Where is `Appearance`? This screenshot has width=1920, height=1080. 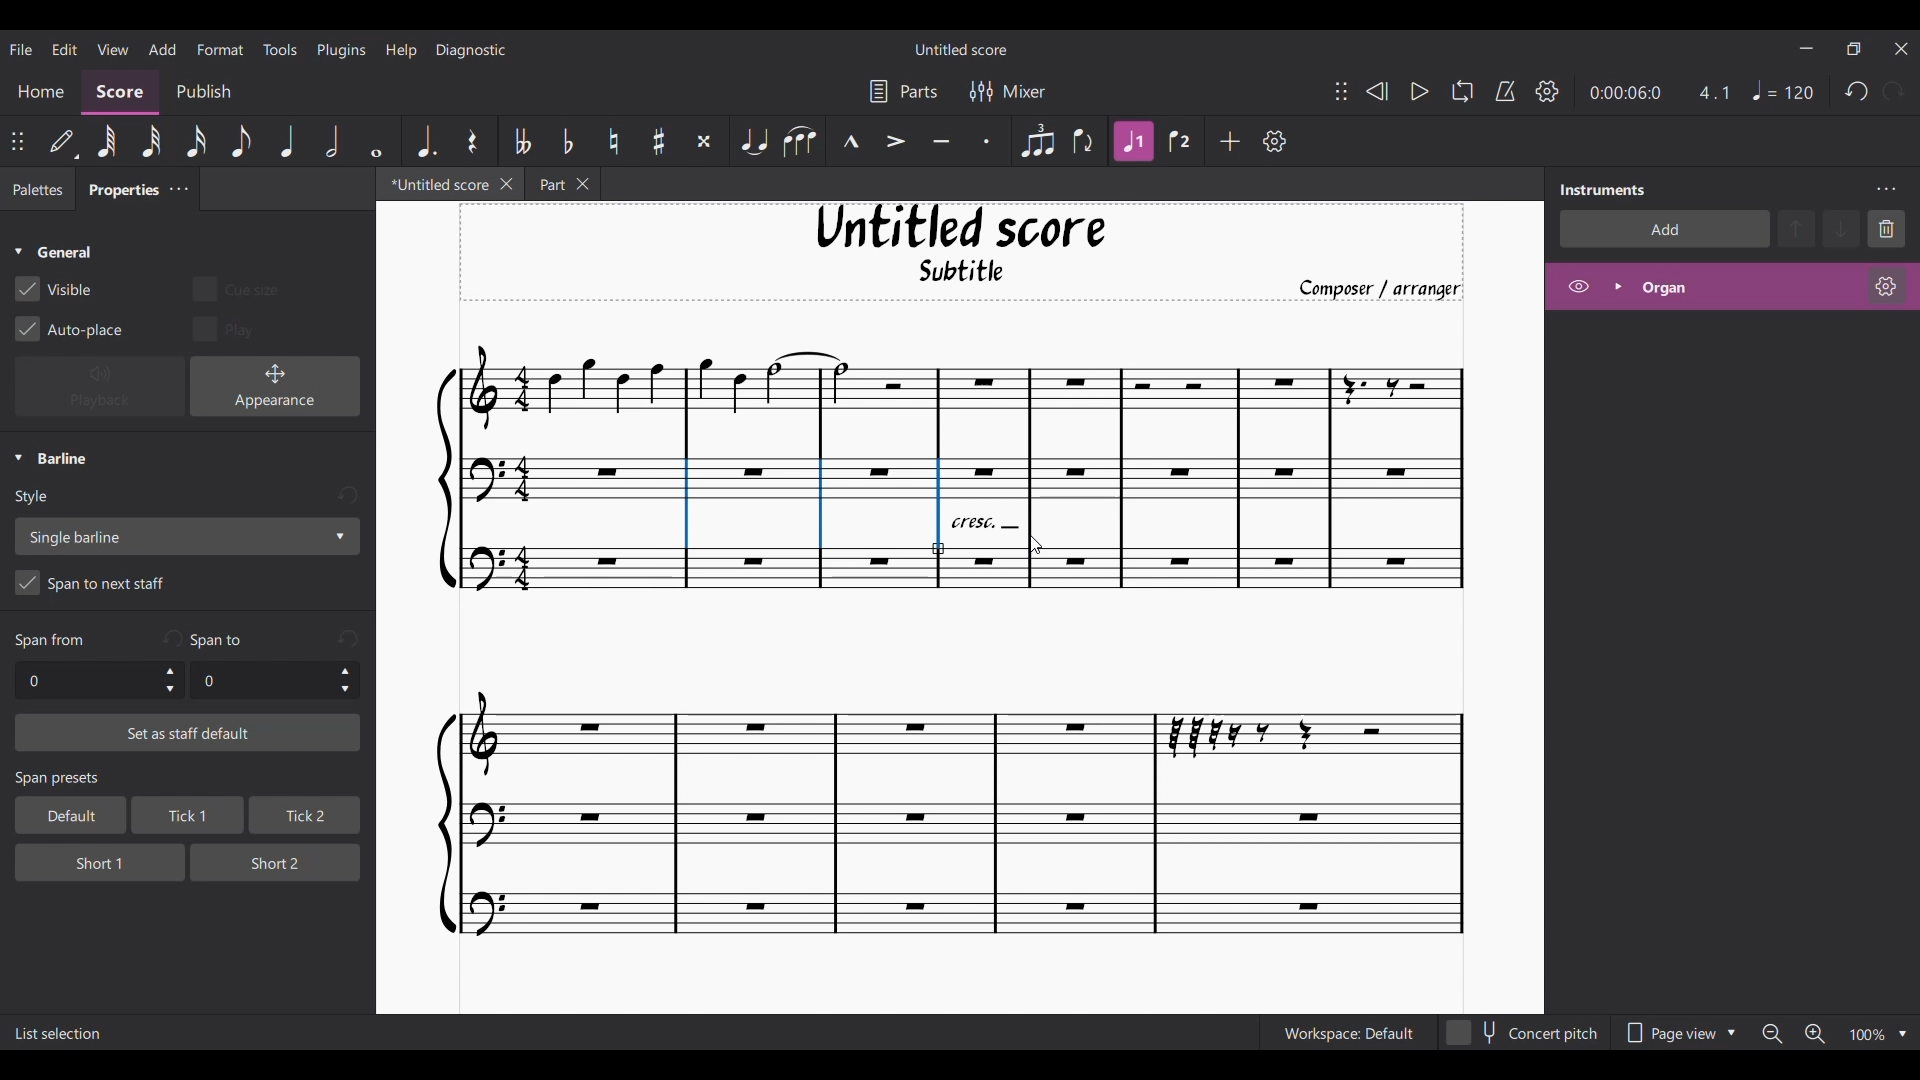 Appearance is located at coordinates (275, 386).